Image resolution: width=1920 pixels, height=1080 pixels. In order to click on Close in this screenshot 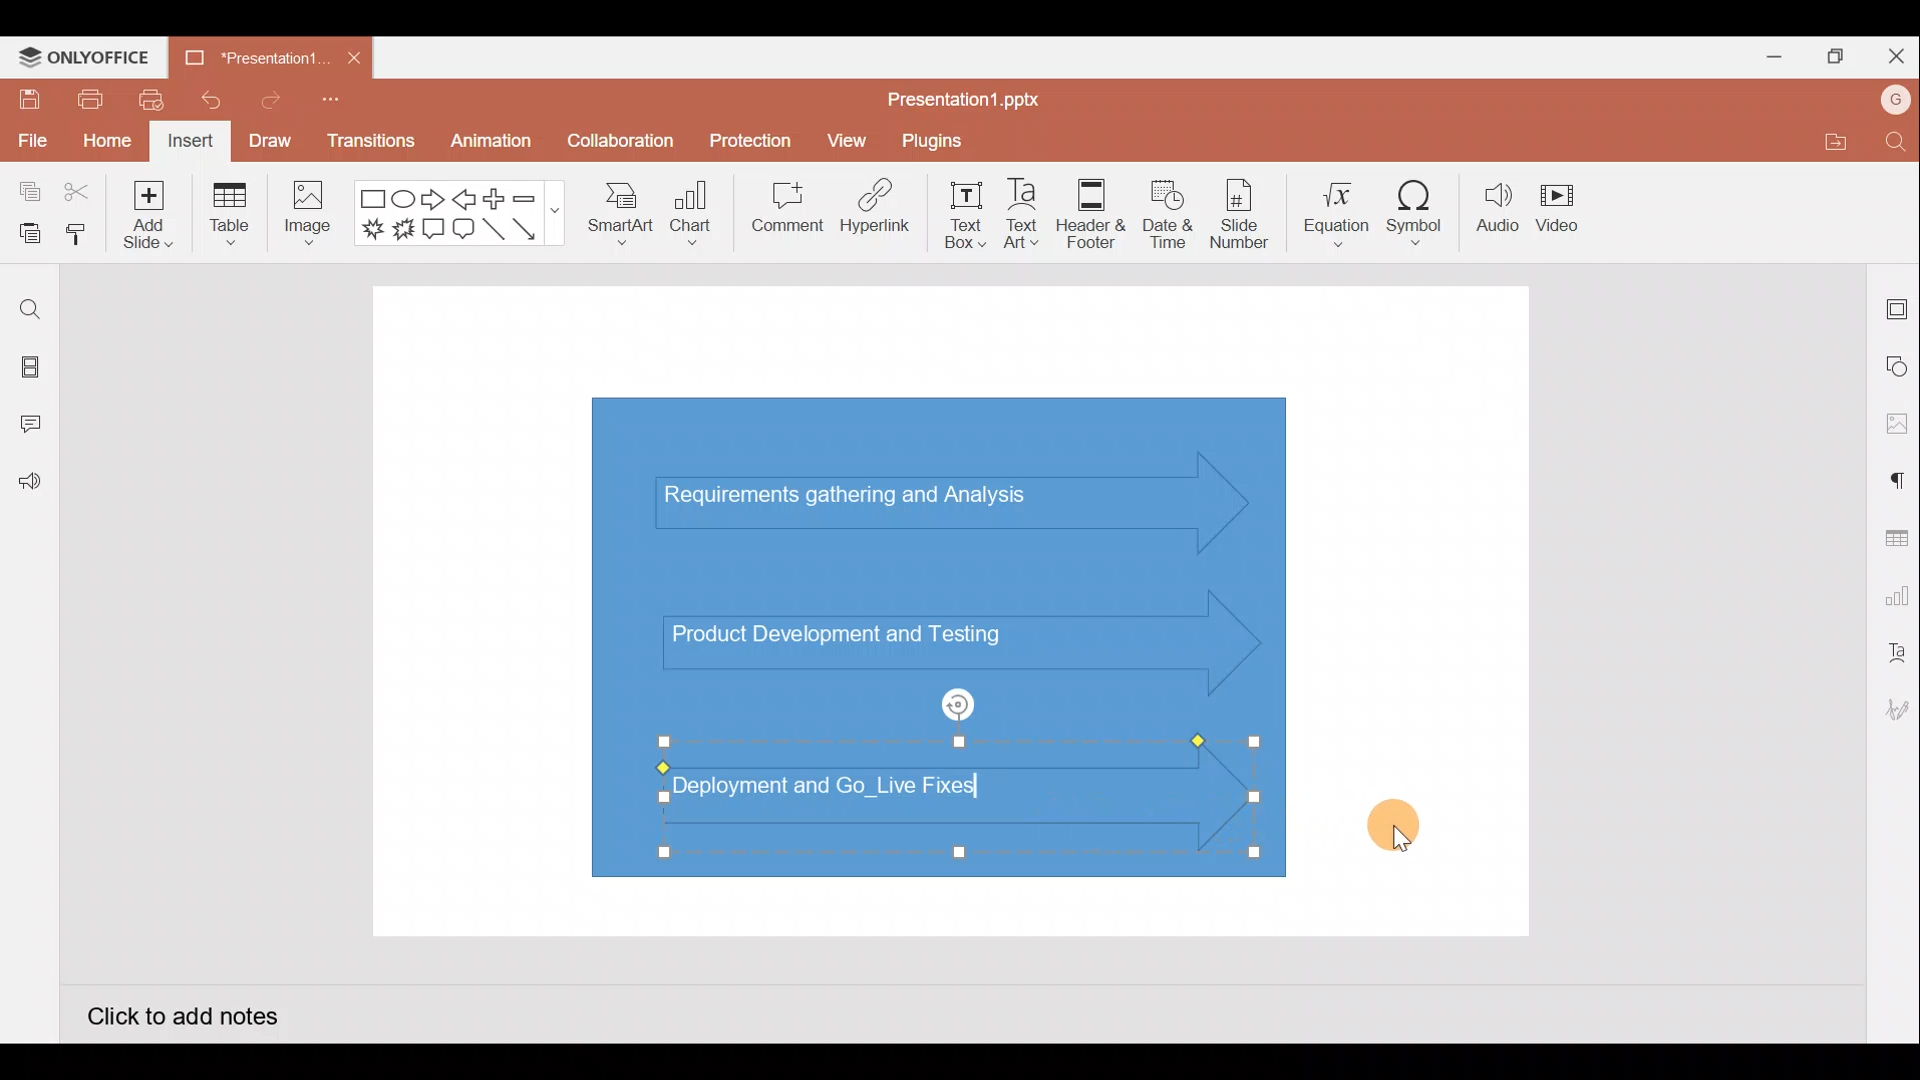, I will do `click(1892, 52)`.